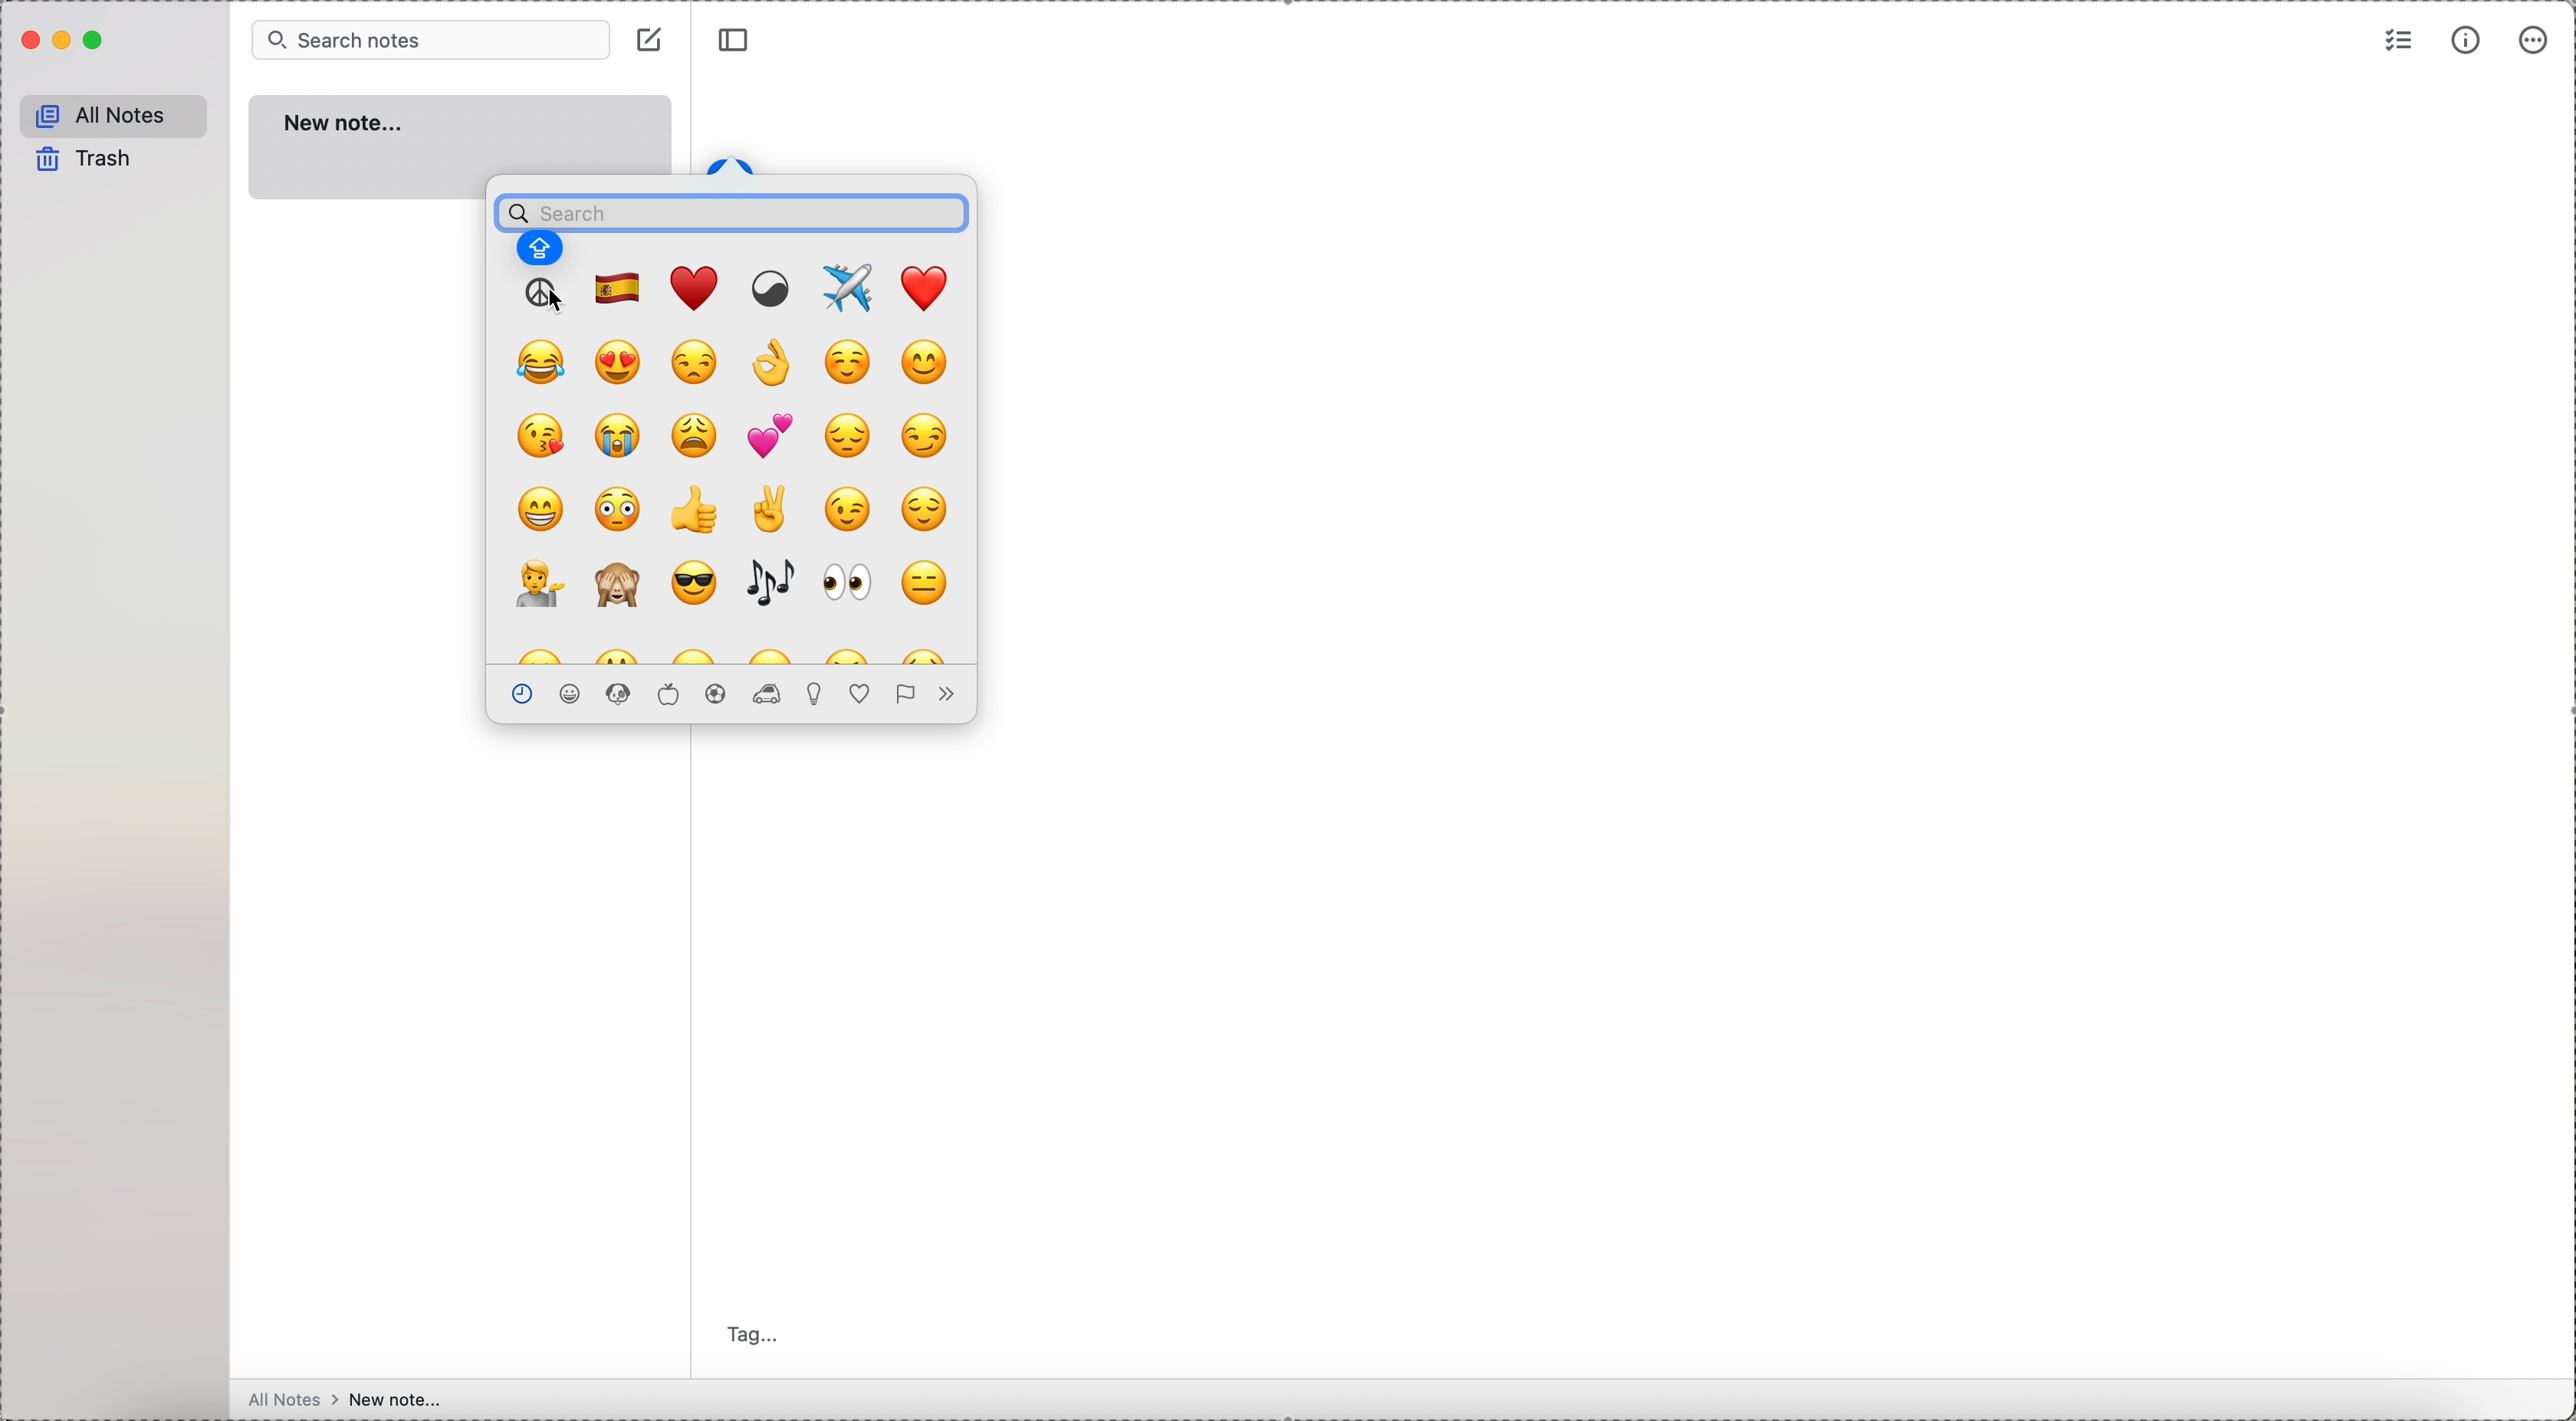 The width and height of the screenshot is (2576, 1421). What do you see at coordinates (818, 694) in the screenshot?
I see `emojis` at bounding box center [818, 694].